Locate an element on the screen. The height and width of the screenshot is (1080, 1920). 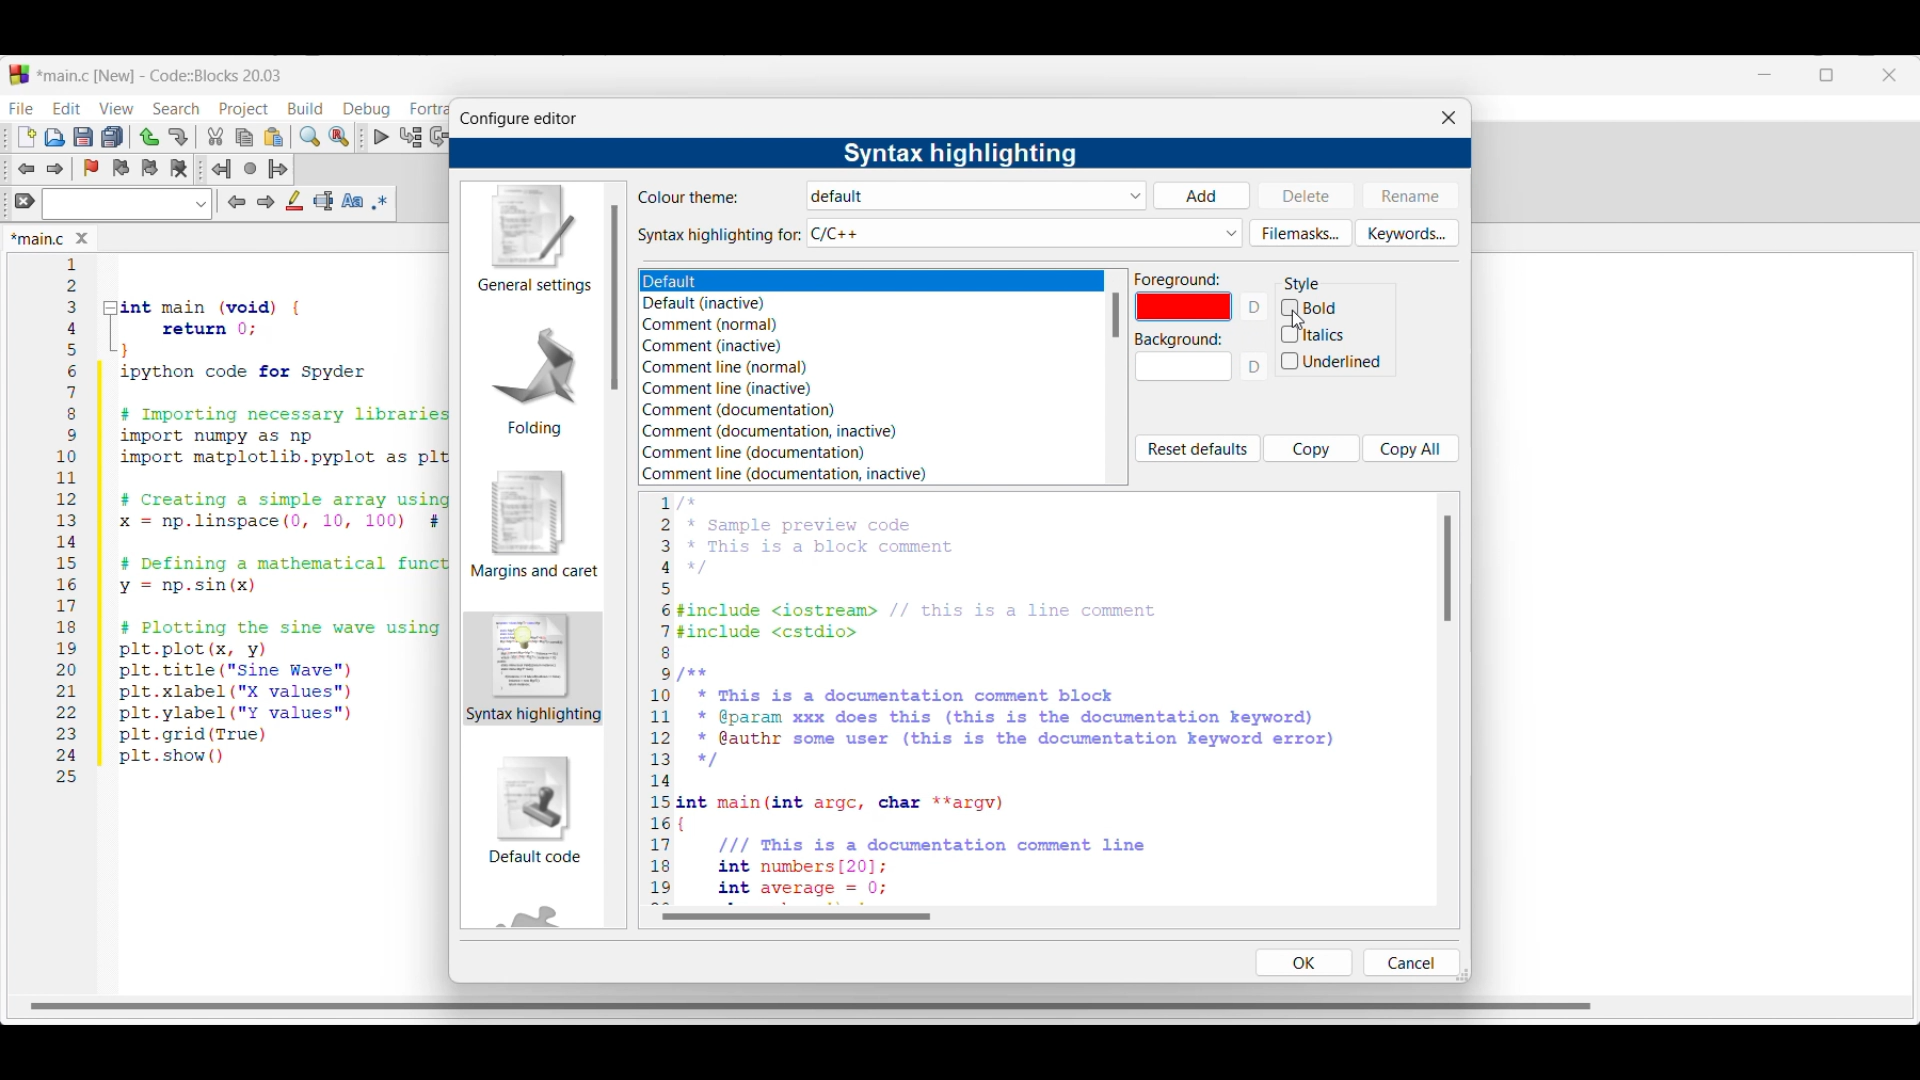
Settings title changed is located at coordinates (959, 154).